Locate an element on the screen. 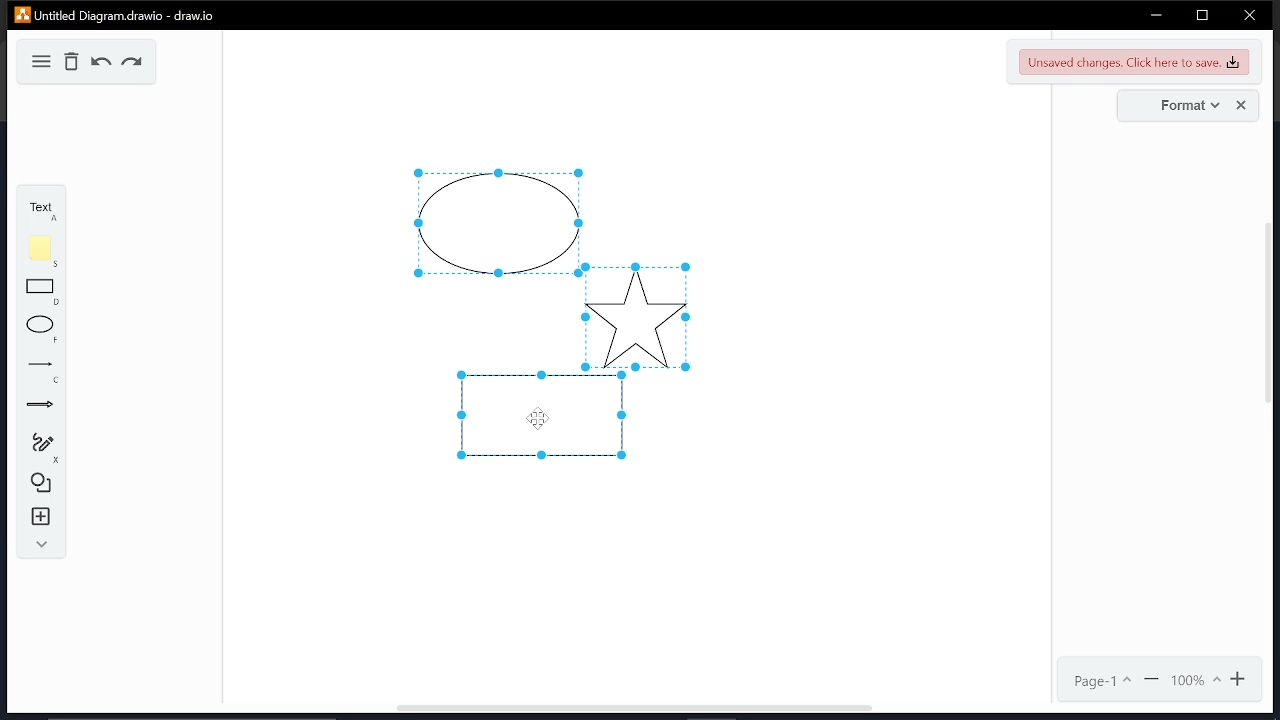 This screenshot has height=720, width=1280. rectangle is located at coordinates (41, 292).